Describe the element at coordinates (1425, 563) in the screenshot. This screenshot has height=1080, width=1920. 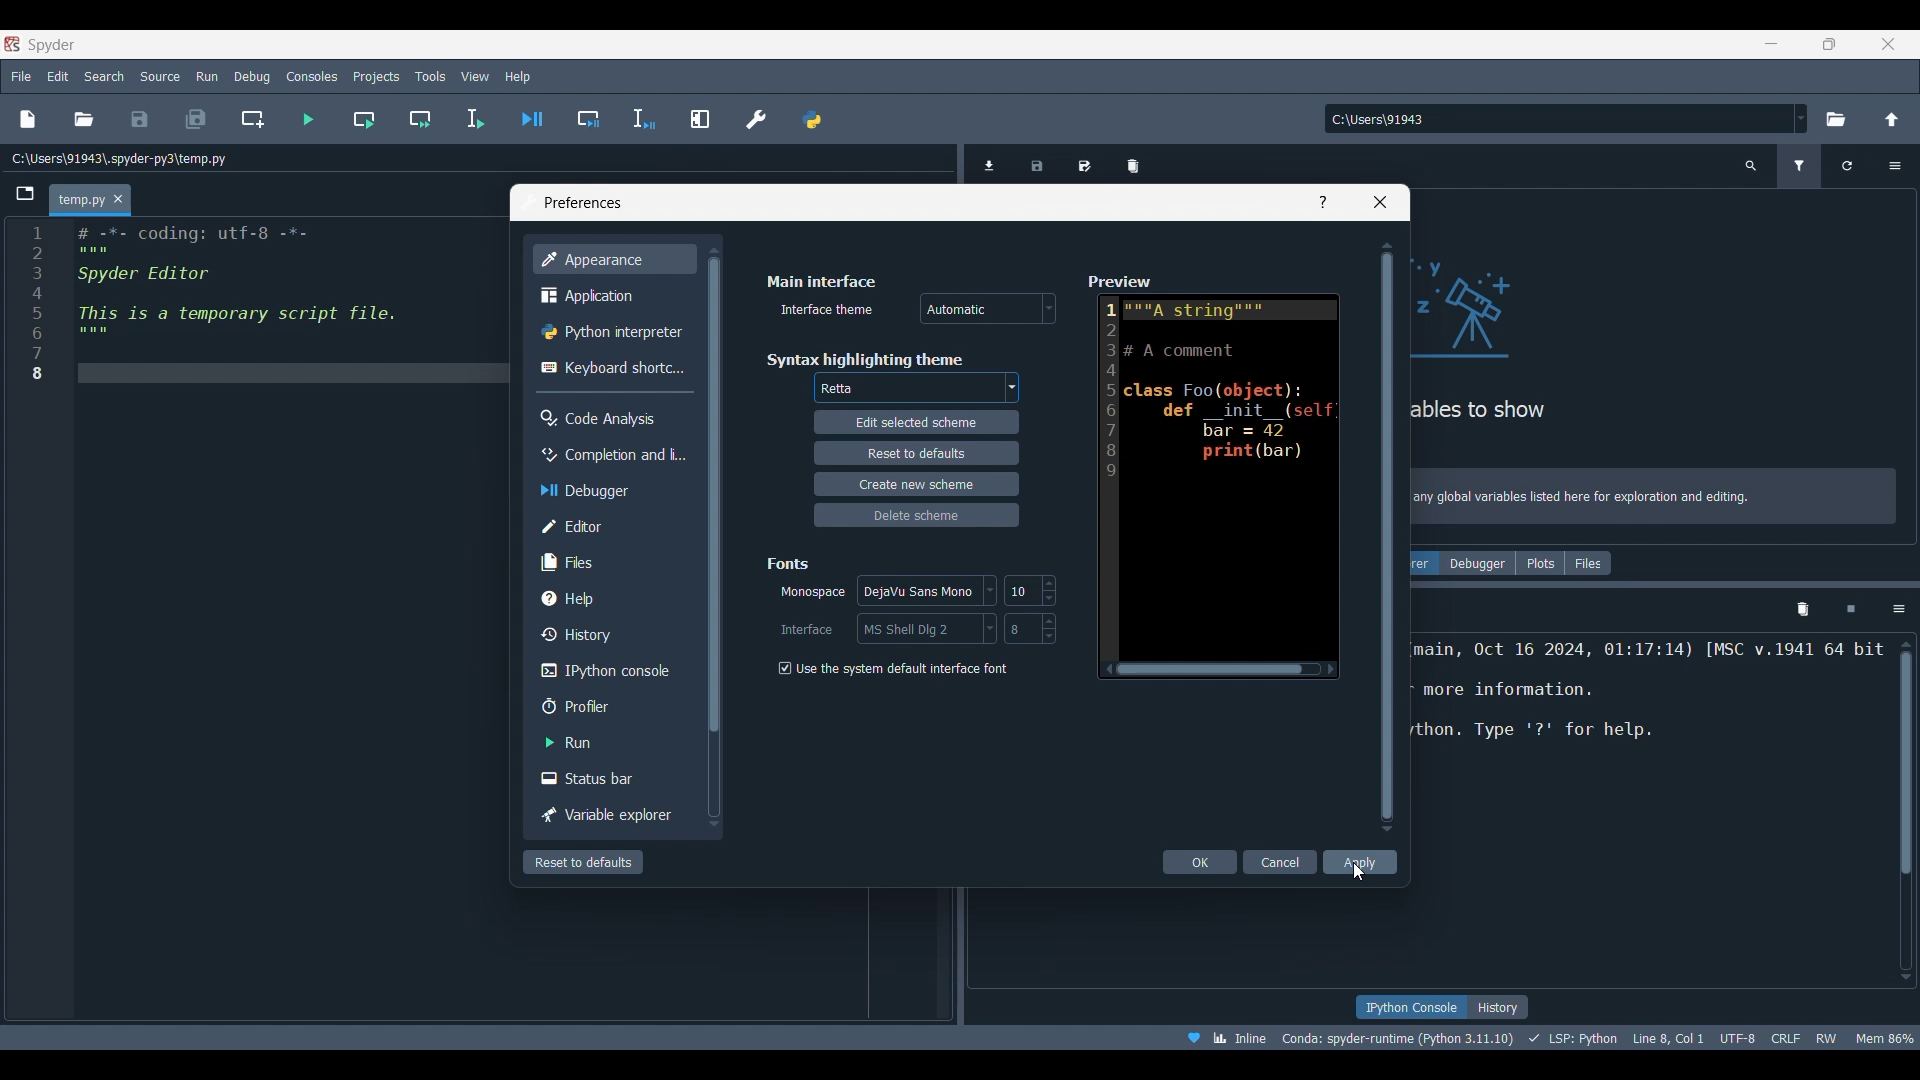
I see `Variable explorer, current selection highlighted` at that location.